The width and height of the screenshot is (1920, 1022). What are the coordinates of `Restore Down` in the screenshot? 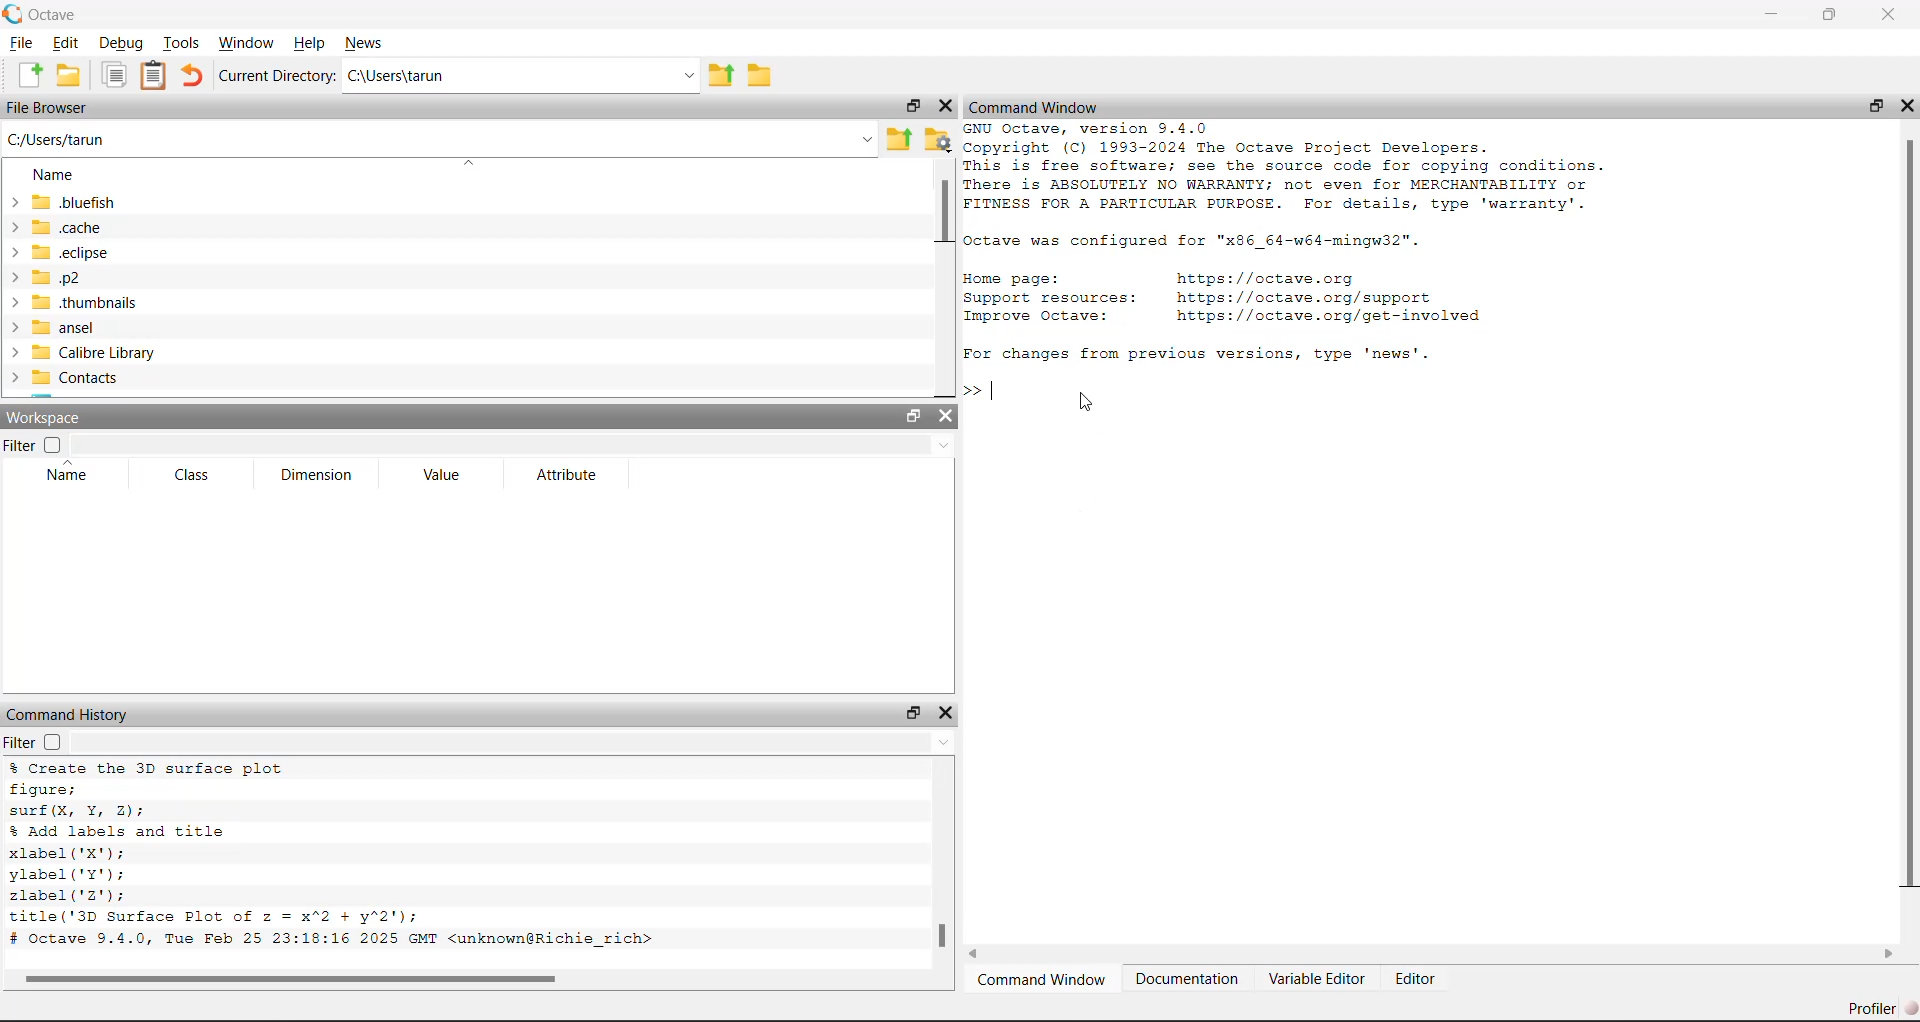 It's located at (1828, 13).